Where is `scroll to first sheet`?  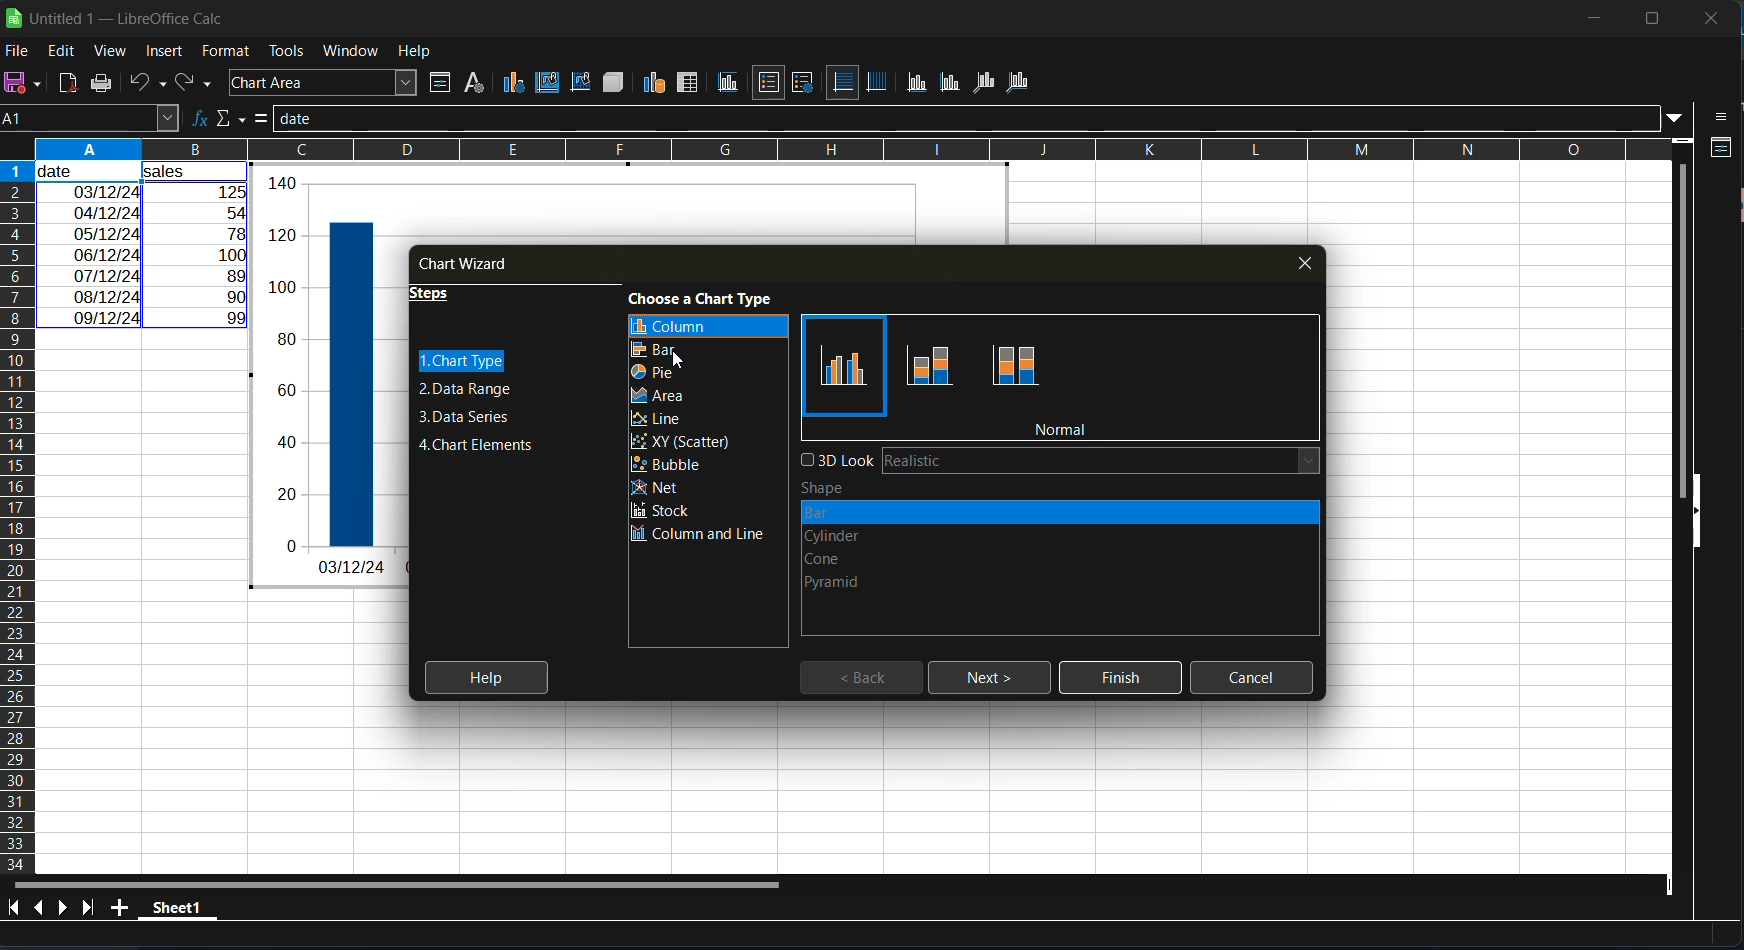
scroll to first sheet is located at coordinates (12, 907).